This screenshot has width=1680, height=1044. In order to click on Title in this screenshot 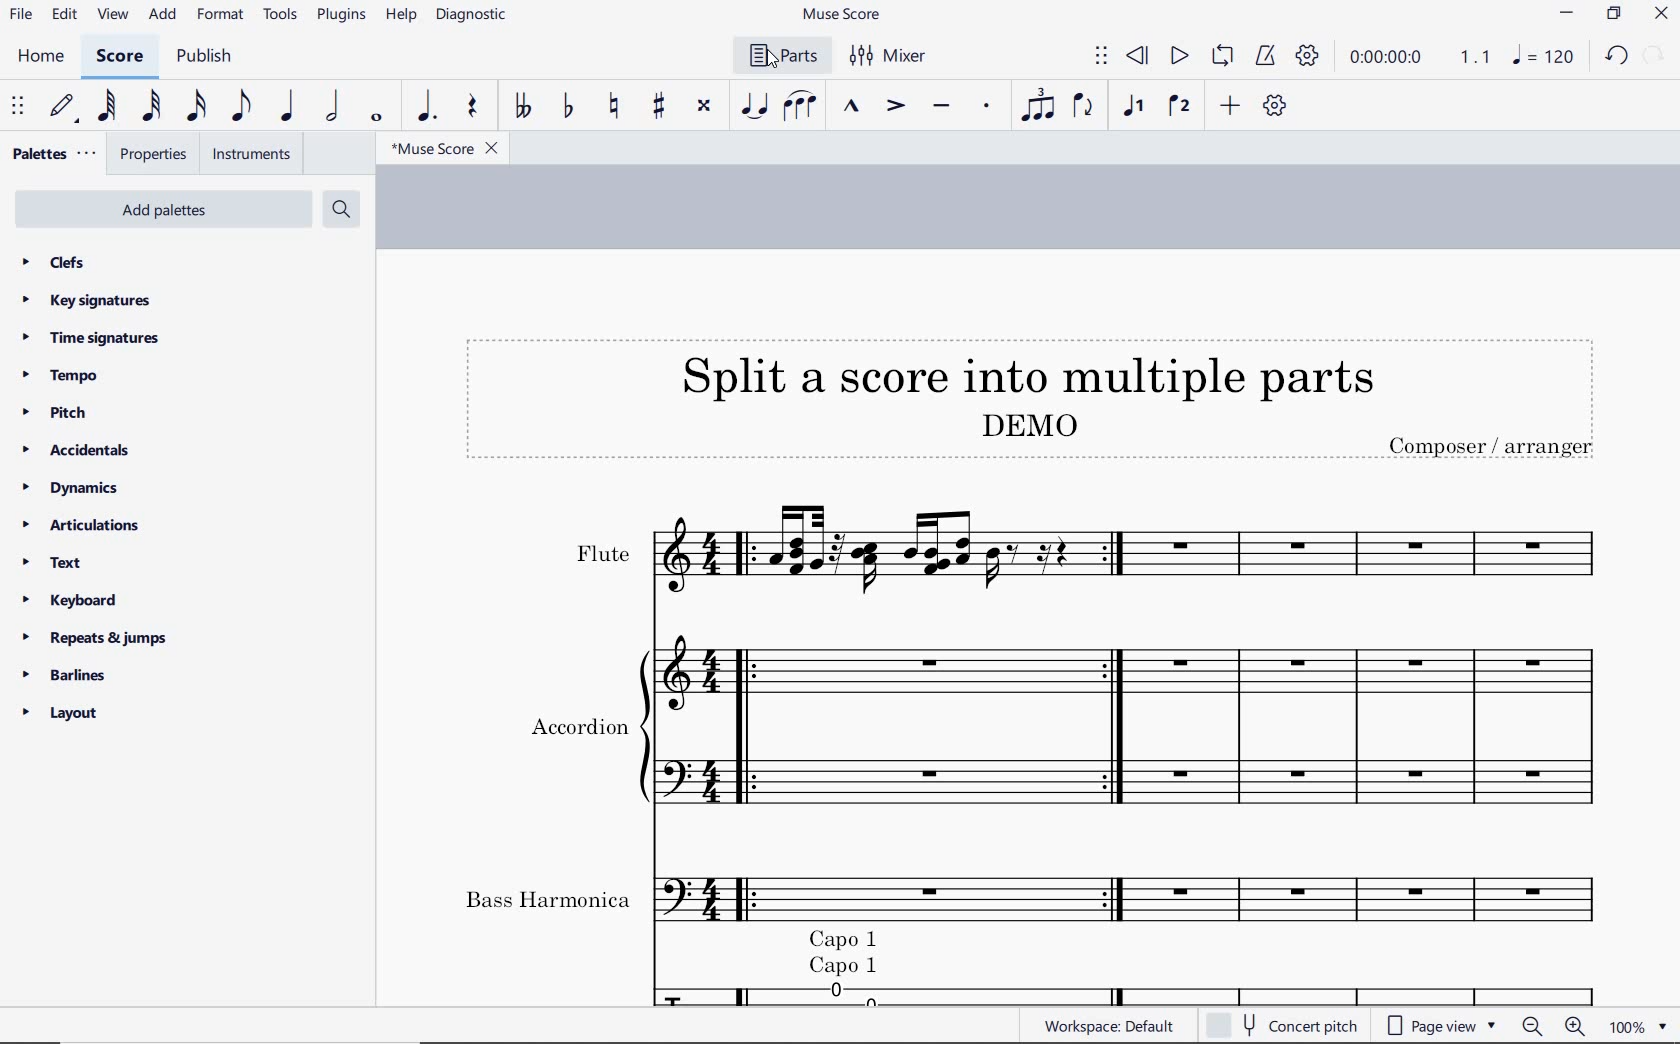, I will do `click(1026, 397)`.